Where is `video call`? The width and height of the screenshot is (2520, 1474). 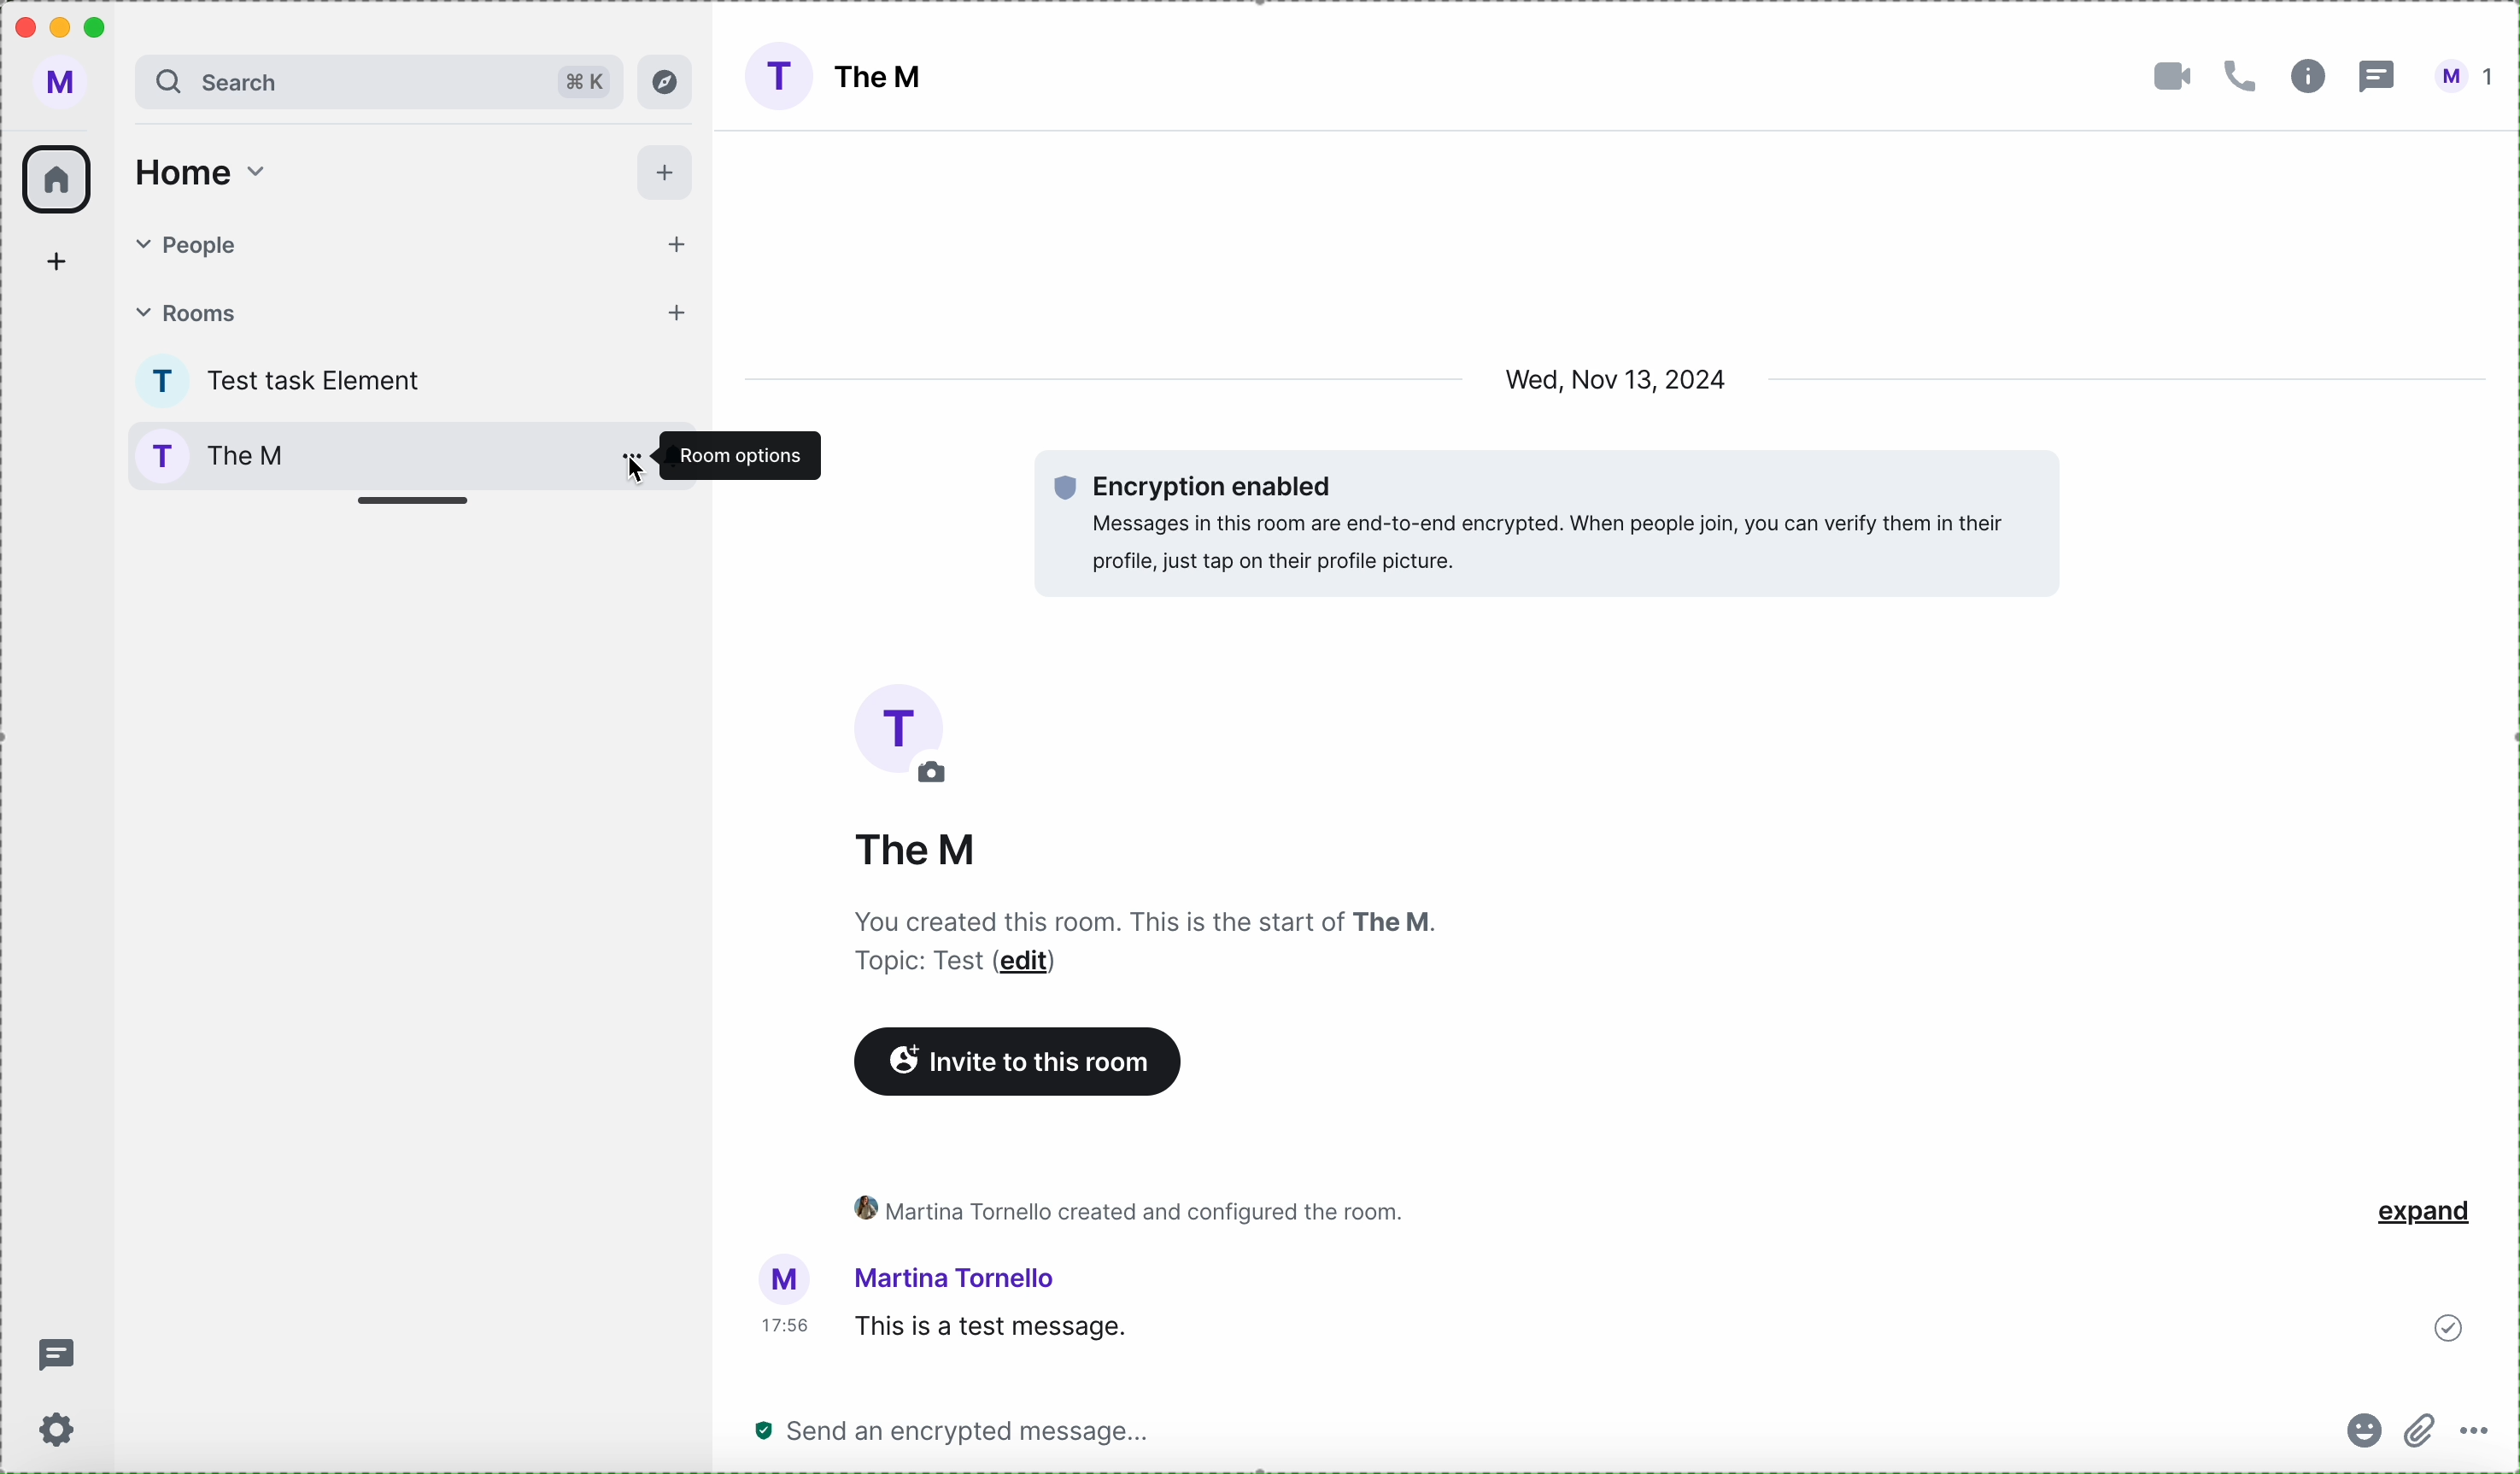
video call is located at coordinates (2170, 77).